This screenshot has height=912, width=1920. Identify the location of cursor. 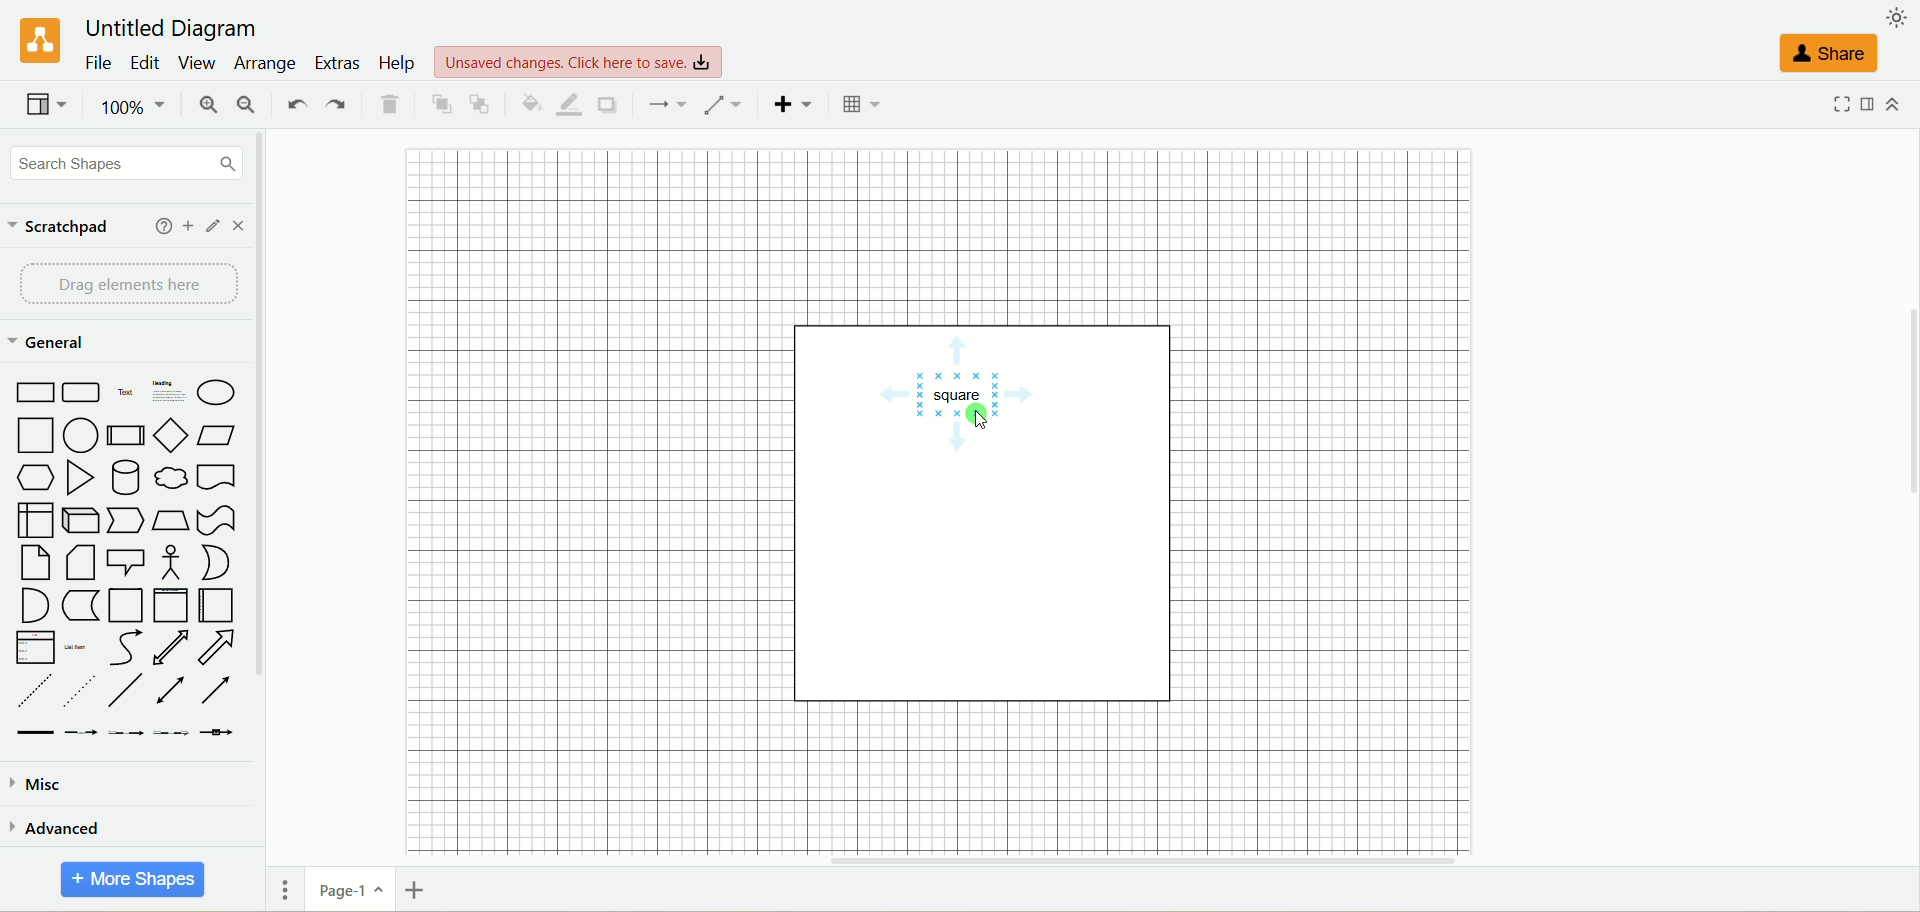
(982, 420).